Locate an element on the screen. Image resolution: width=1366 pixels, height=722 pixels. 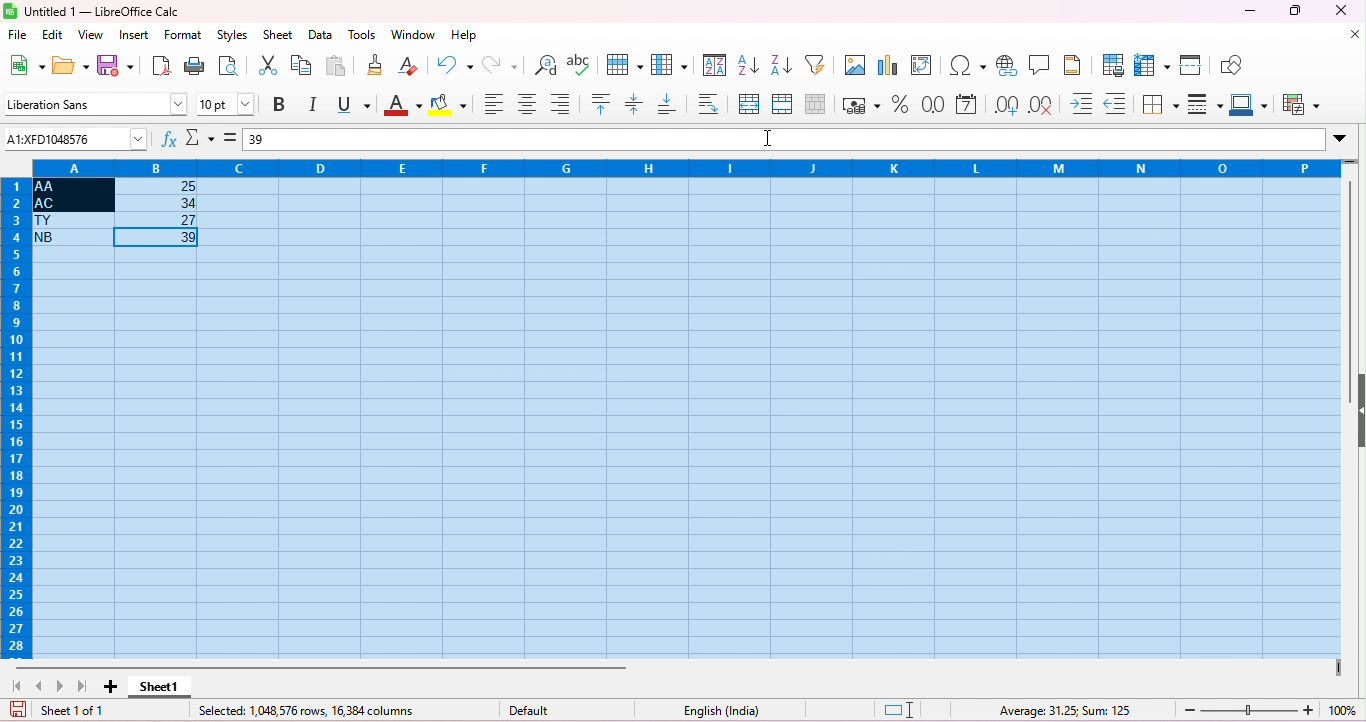
window is located at coordinates (414, 35).